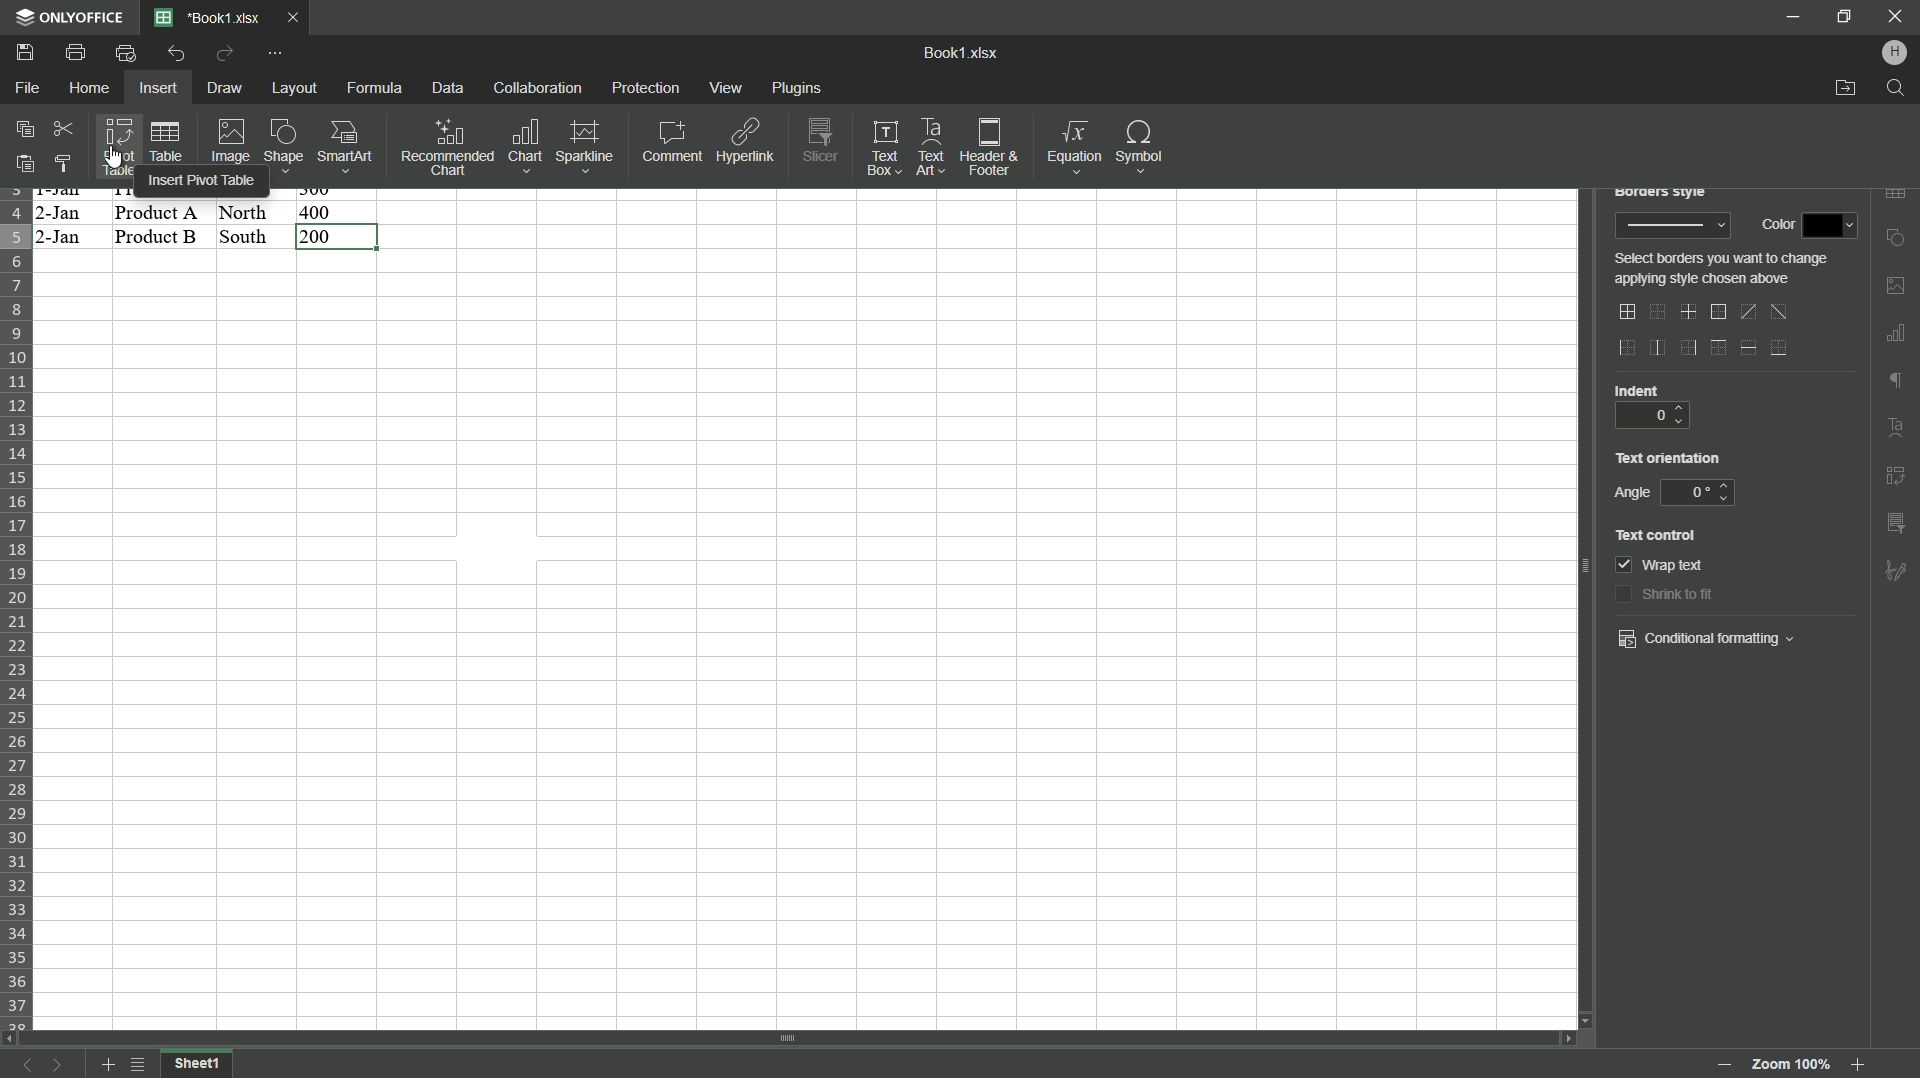  What do you see at coordinates (1896, 521) in the screenshot?
I see `insert slicer` at bounding box center [1896, 521].